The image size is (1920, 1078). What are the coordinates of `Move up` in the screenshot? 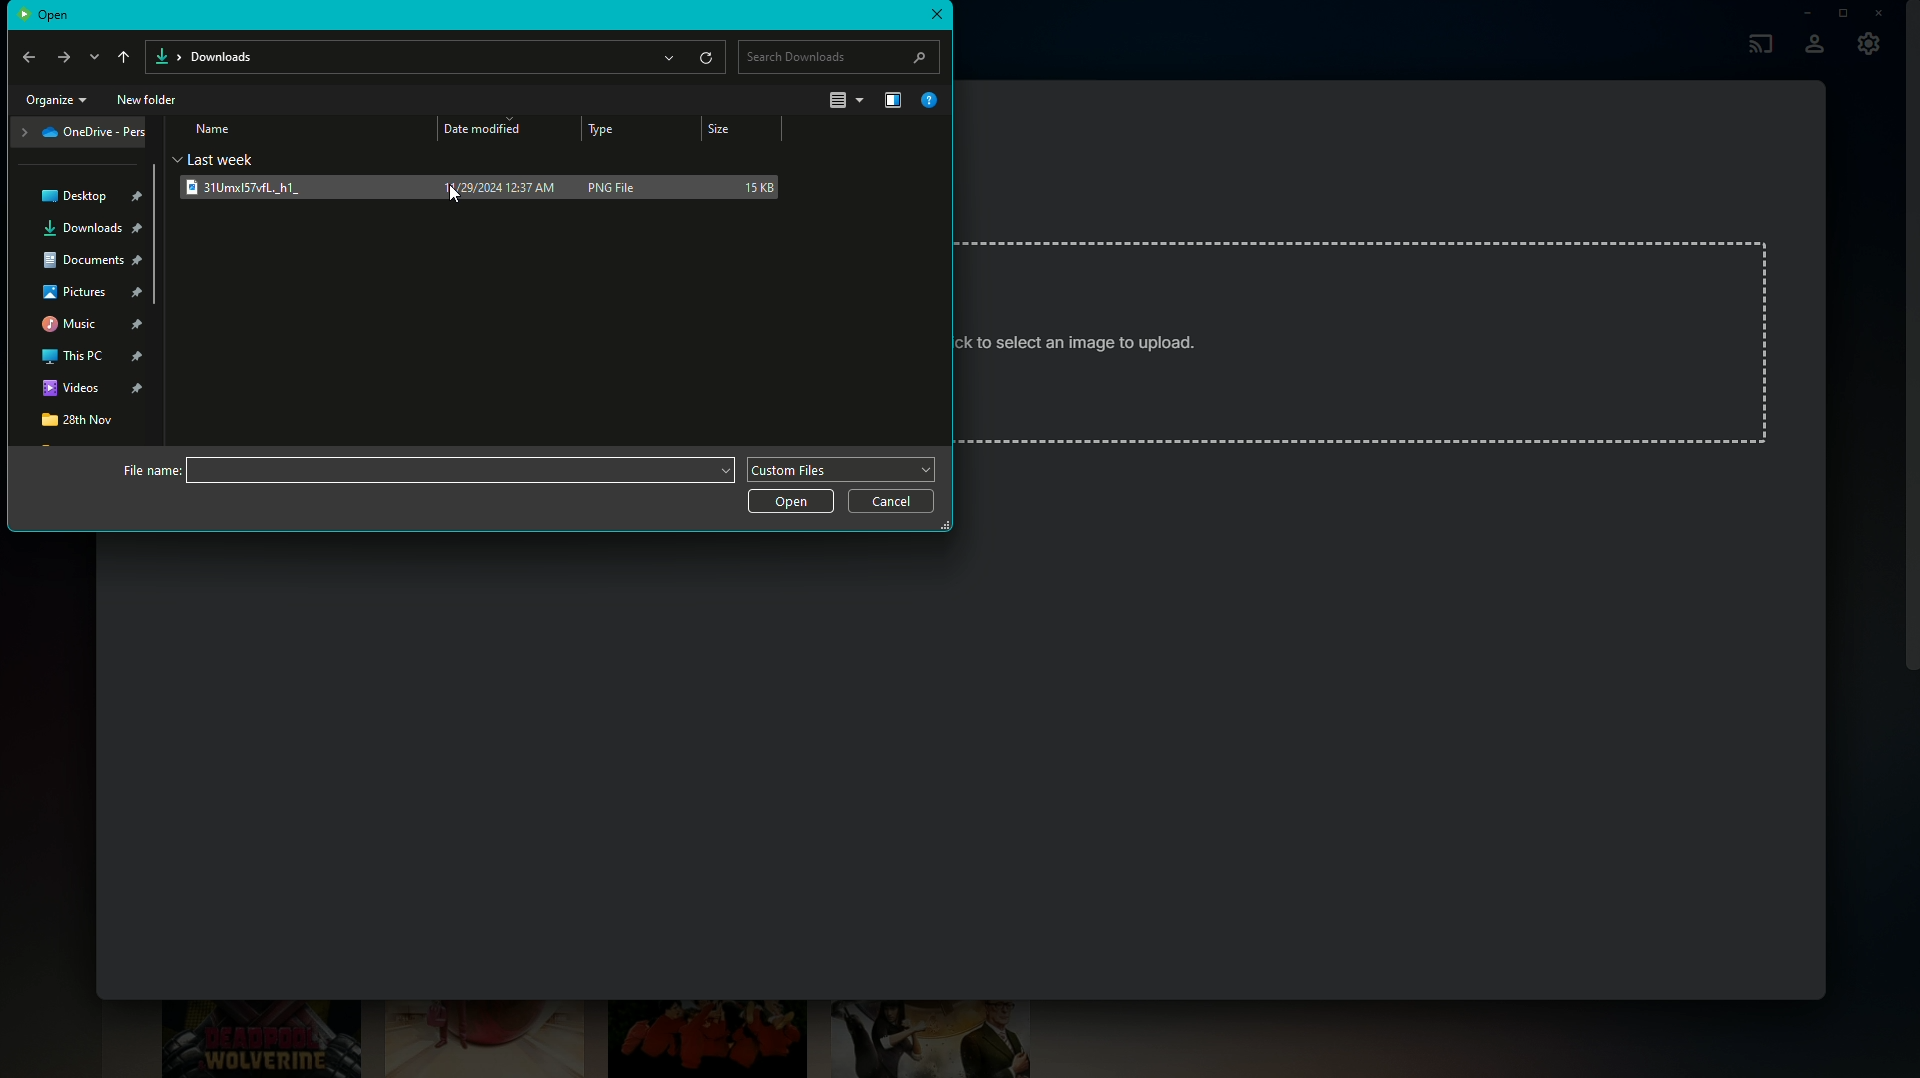 It's located at (120, 53).